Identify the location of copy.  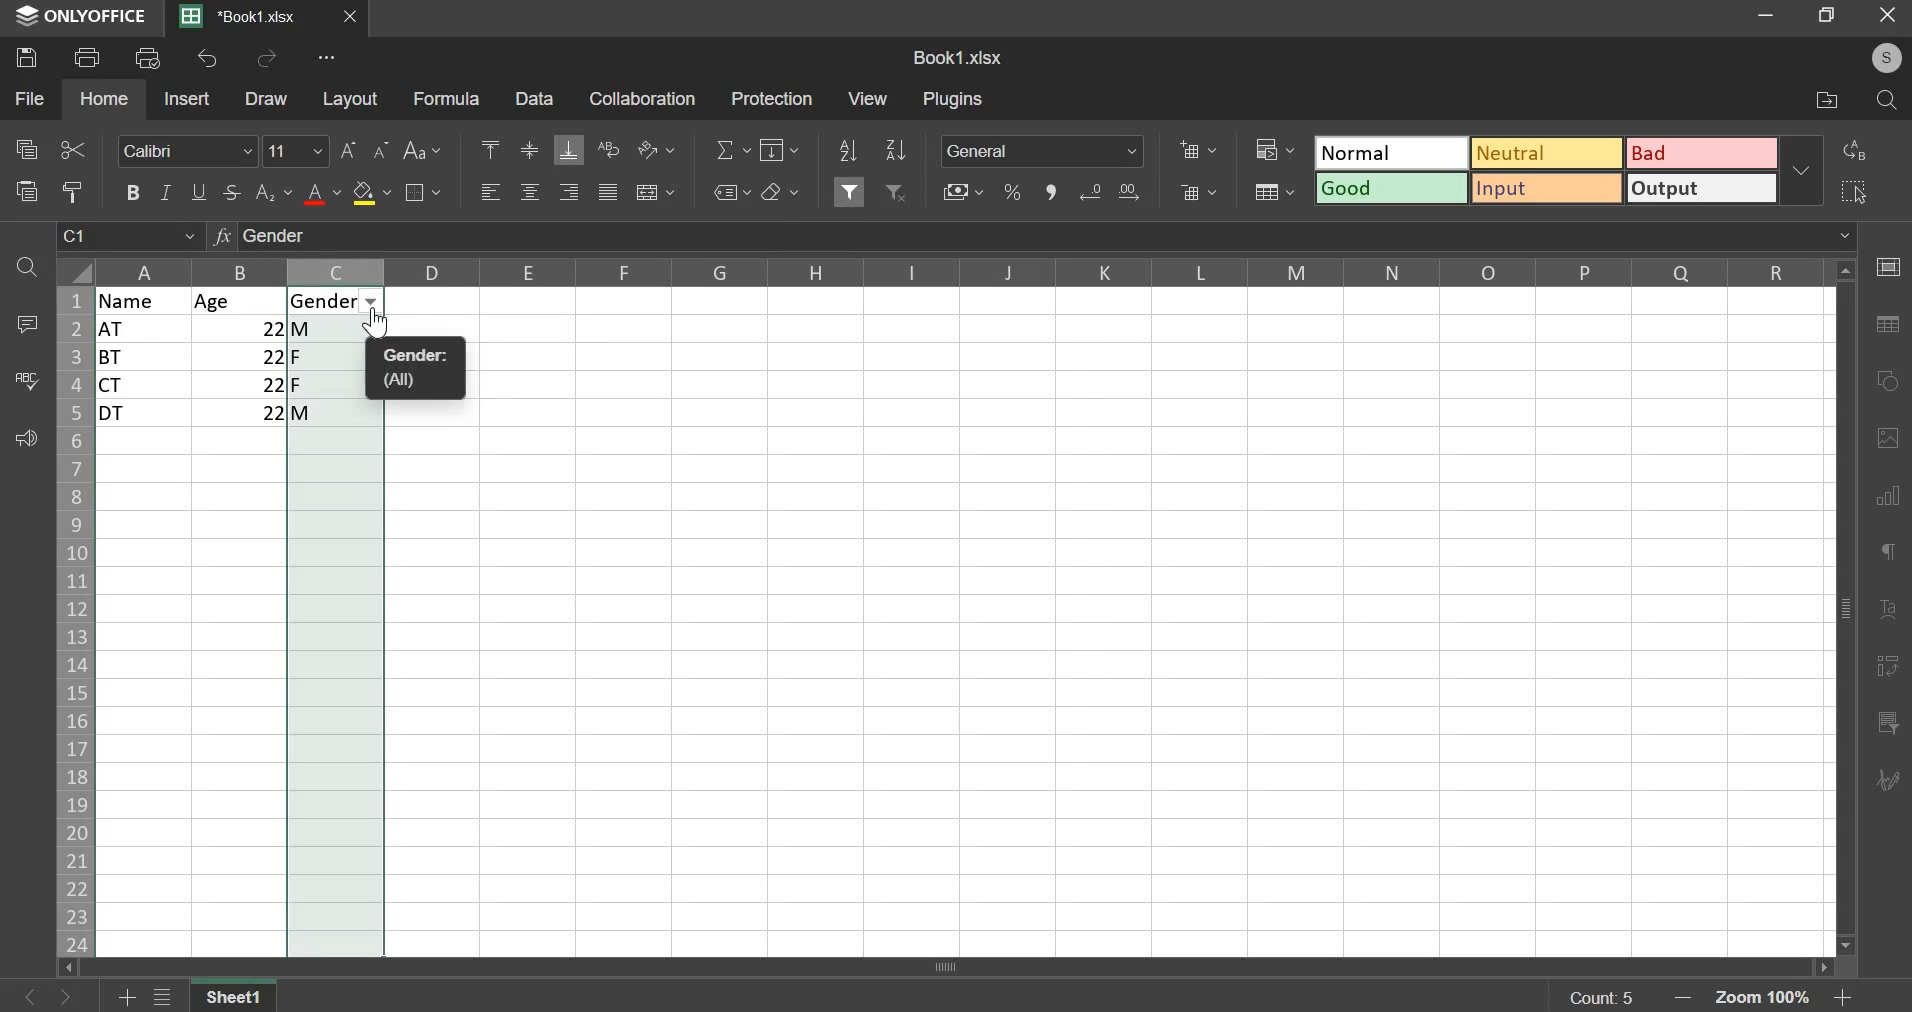
(26, 147).